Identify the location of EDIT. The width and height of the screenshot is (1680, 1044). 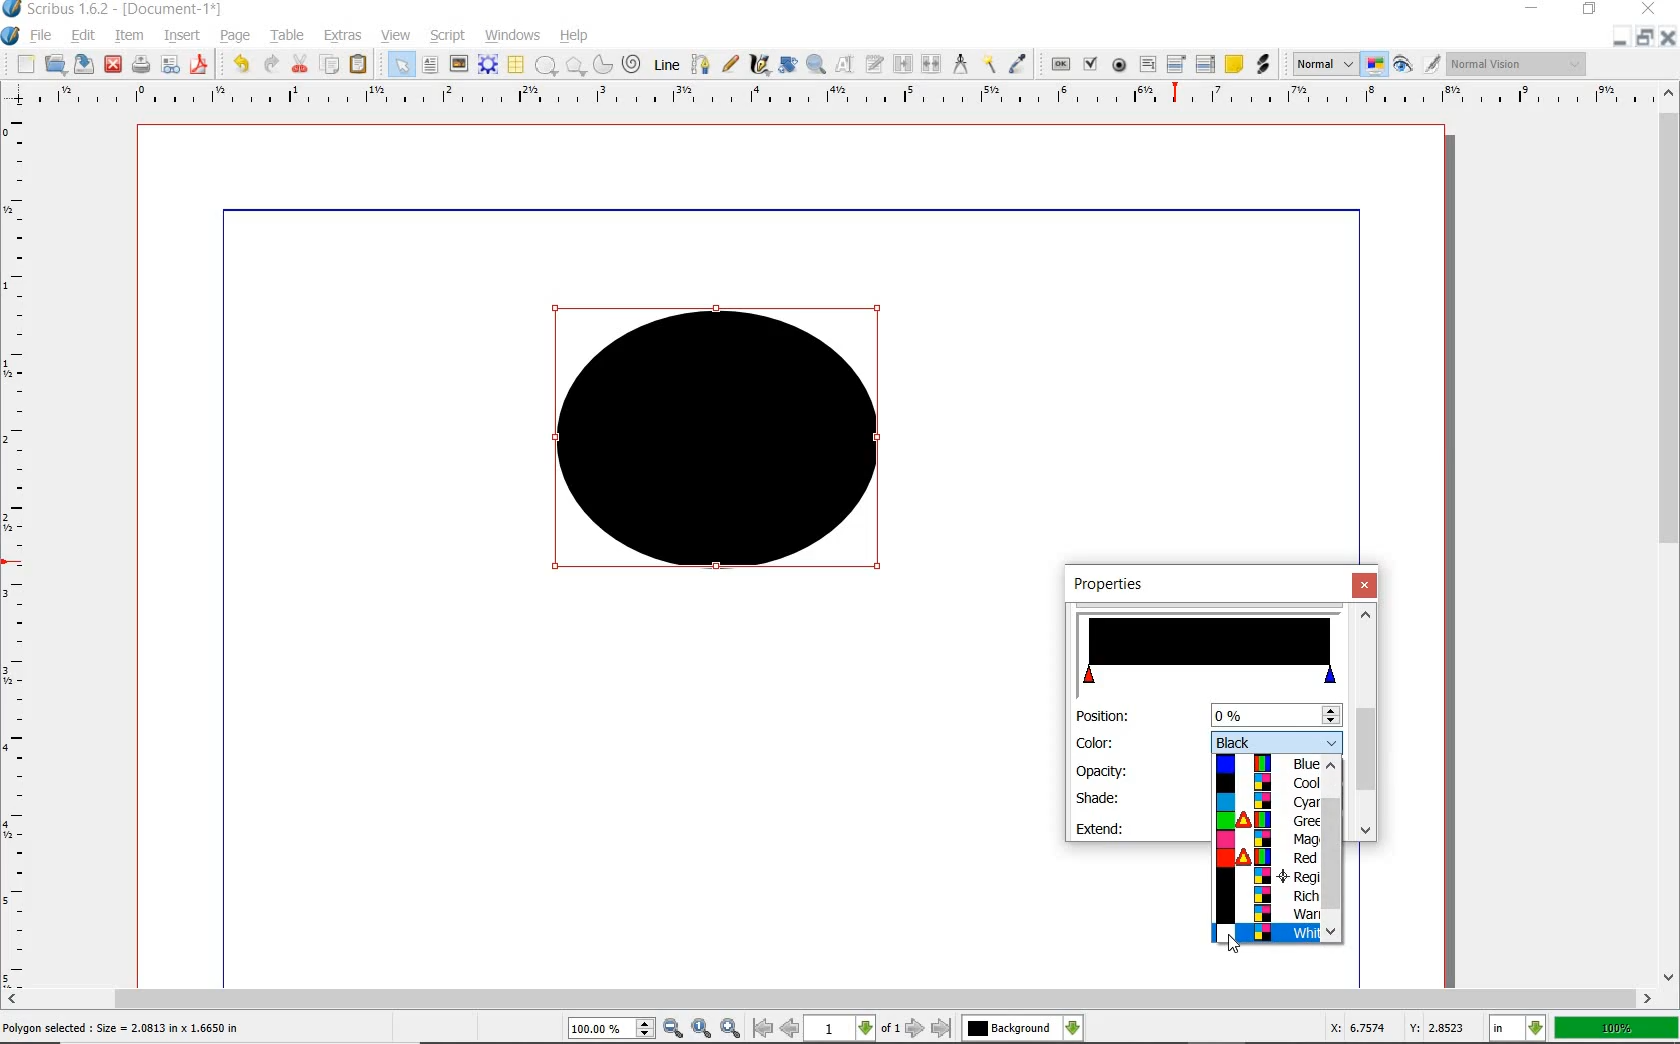
(82, 37).